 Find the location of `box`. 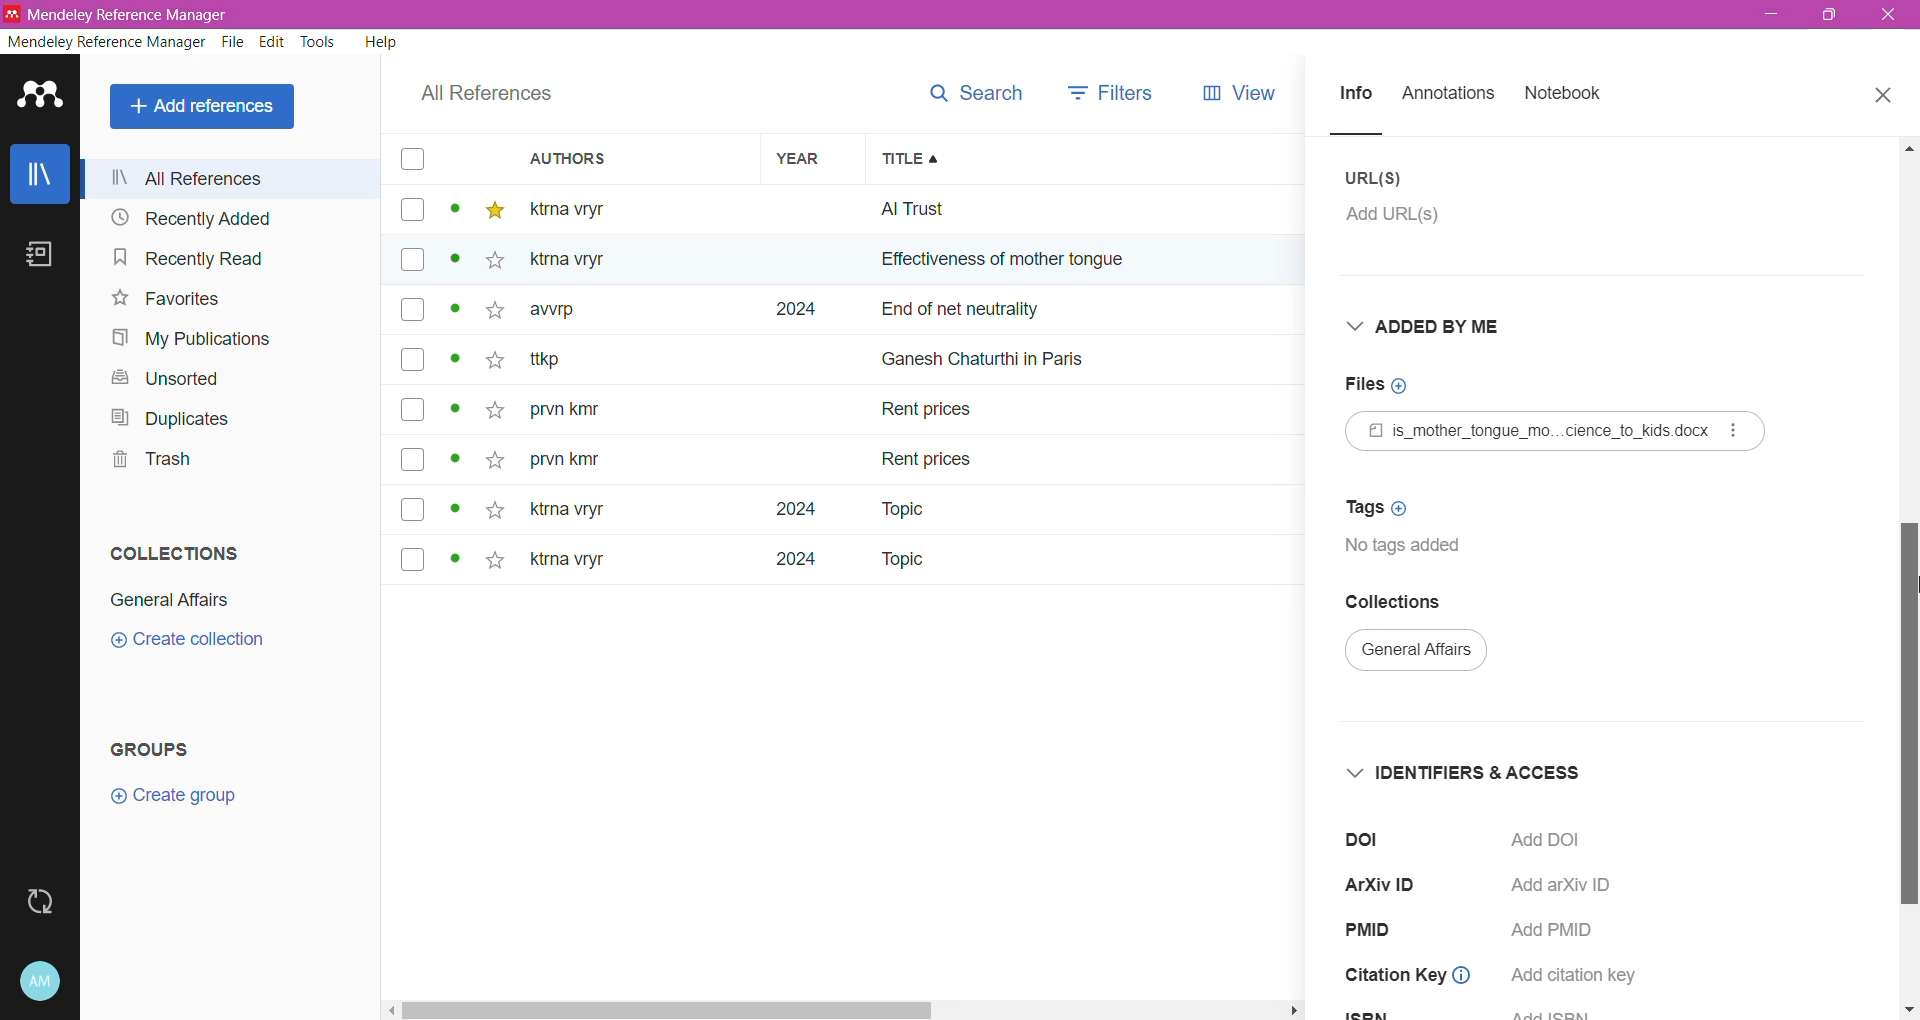

box is located at coordinates (411, 261).